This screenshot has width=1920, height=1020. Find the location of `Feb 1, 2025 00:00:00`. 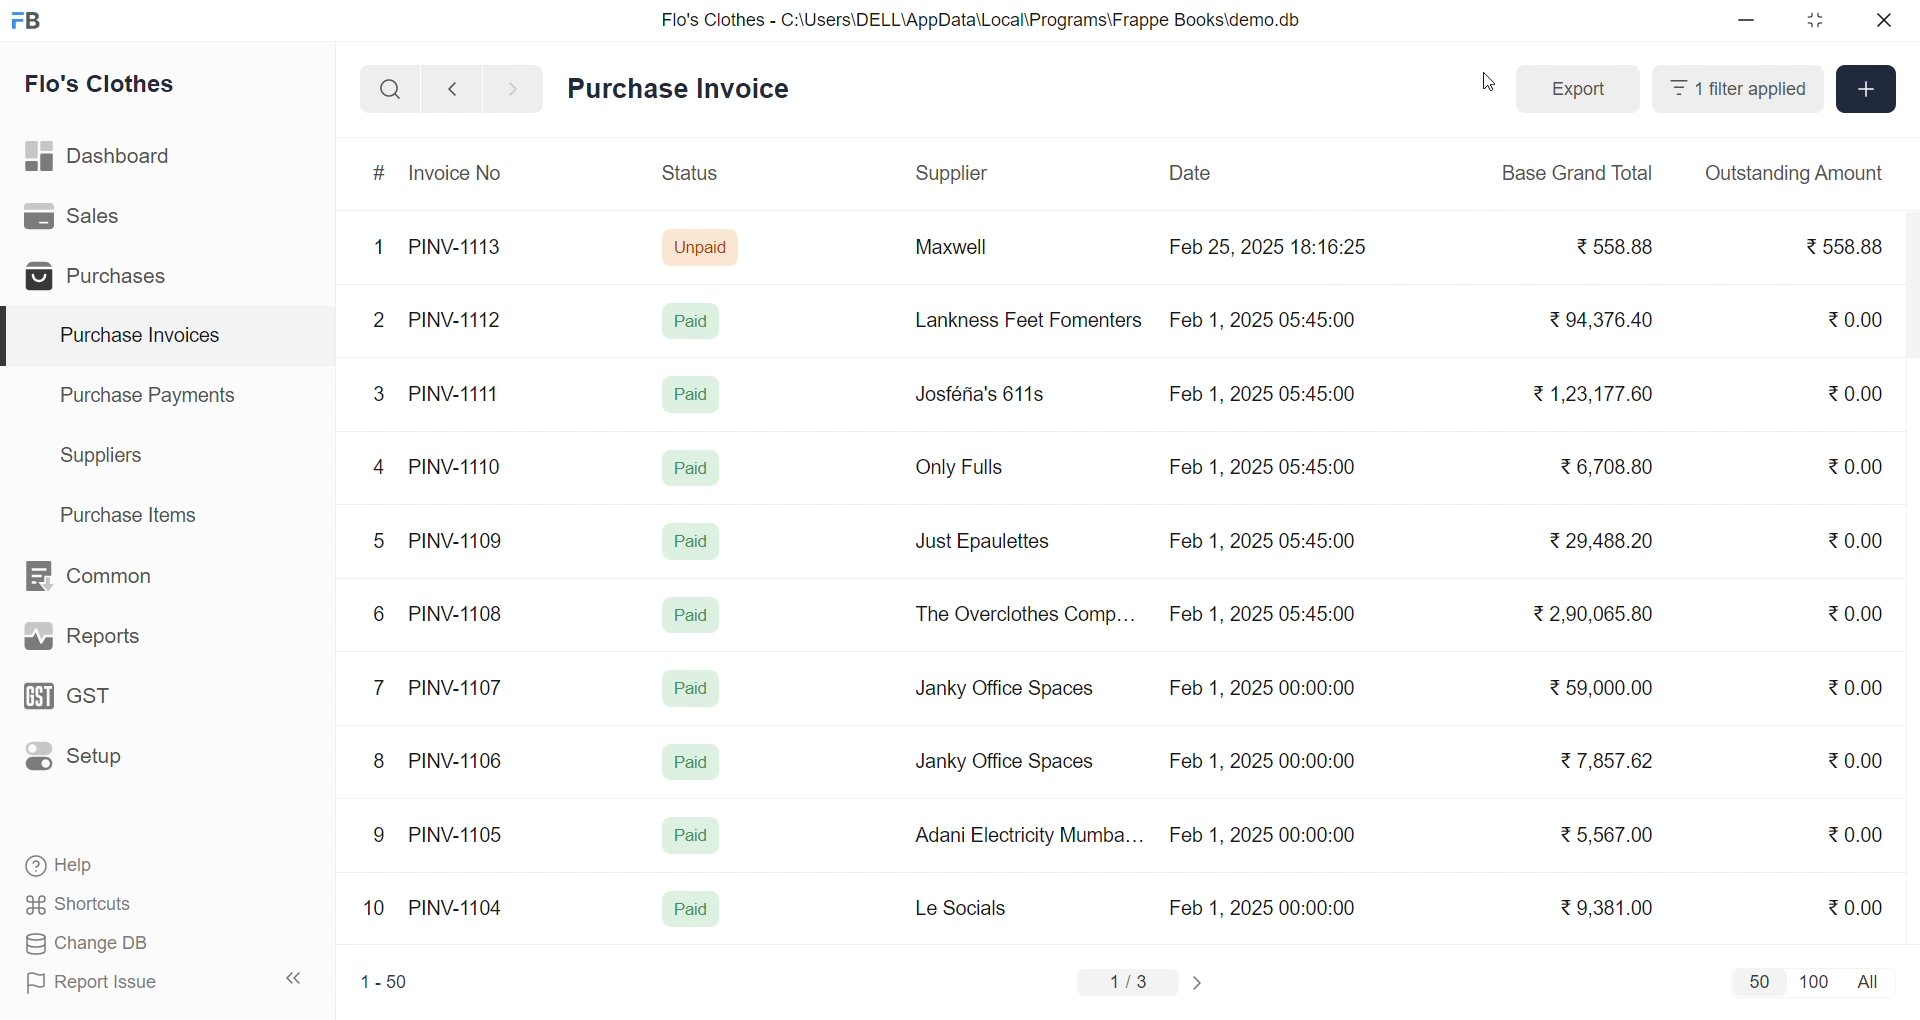

Feb 1, 2025 00:00:00 is located at coordinates (1265, 907).